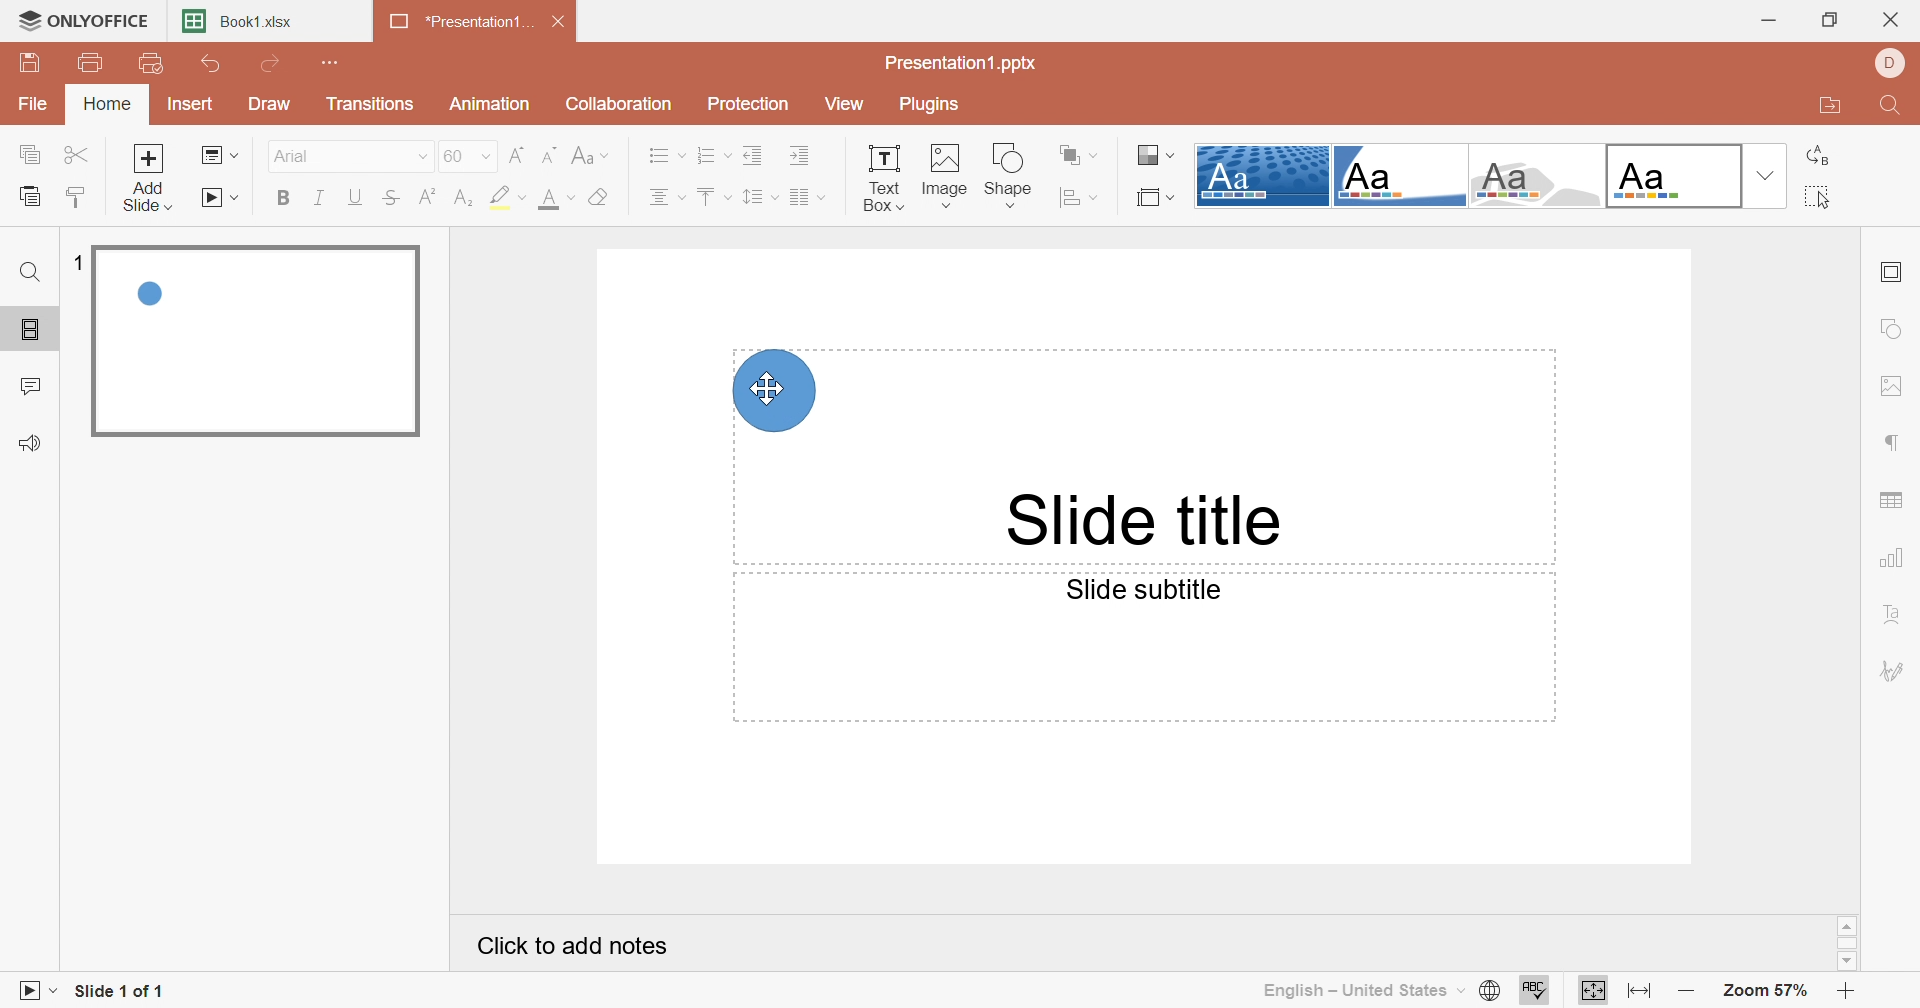  What do you see at coordinates (766, 389) in the screenshot?
I see `cursor` at bounding box center [766, 389].